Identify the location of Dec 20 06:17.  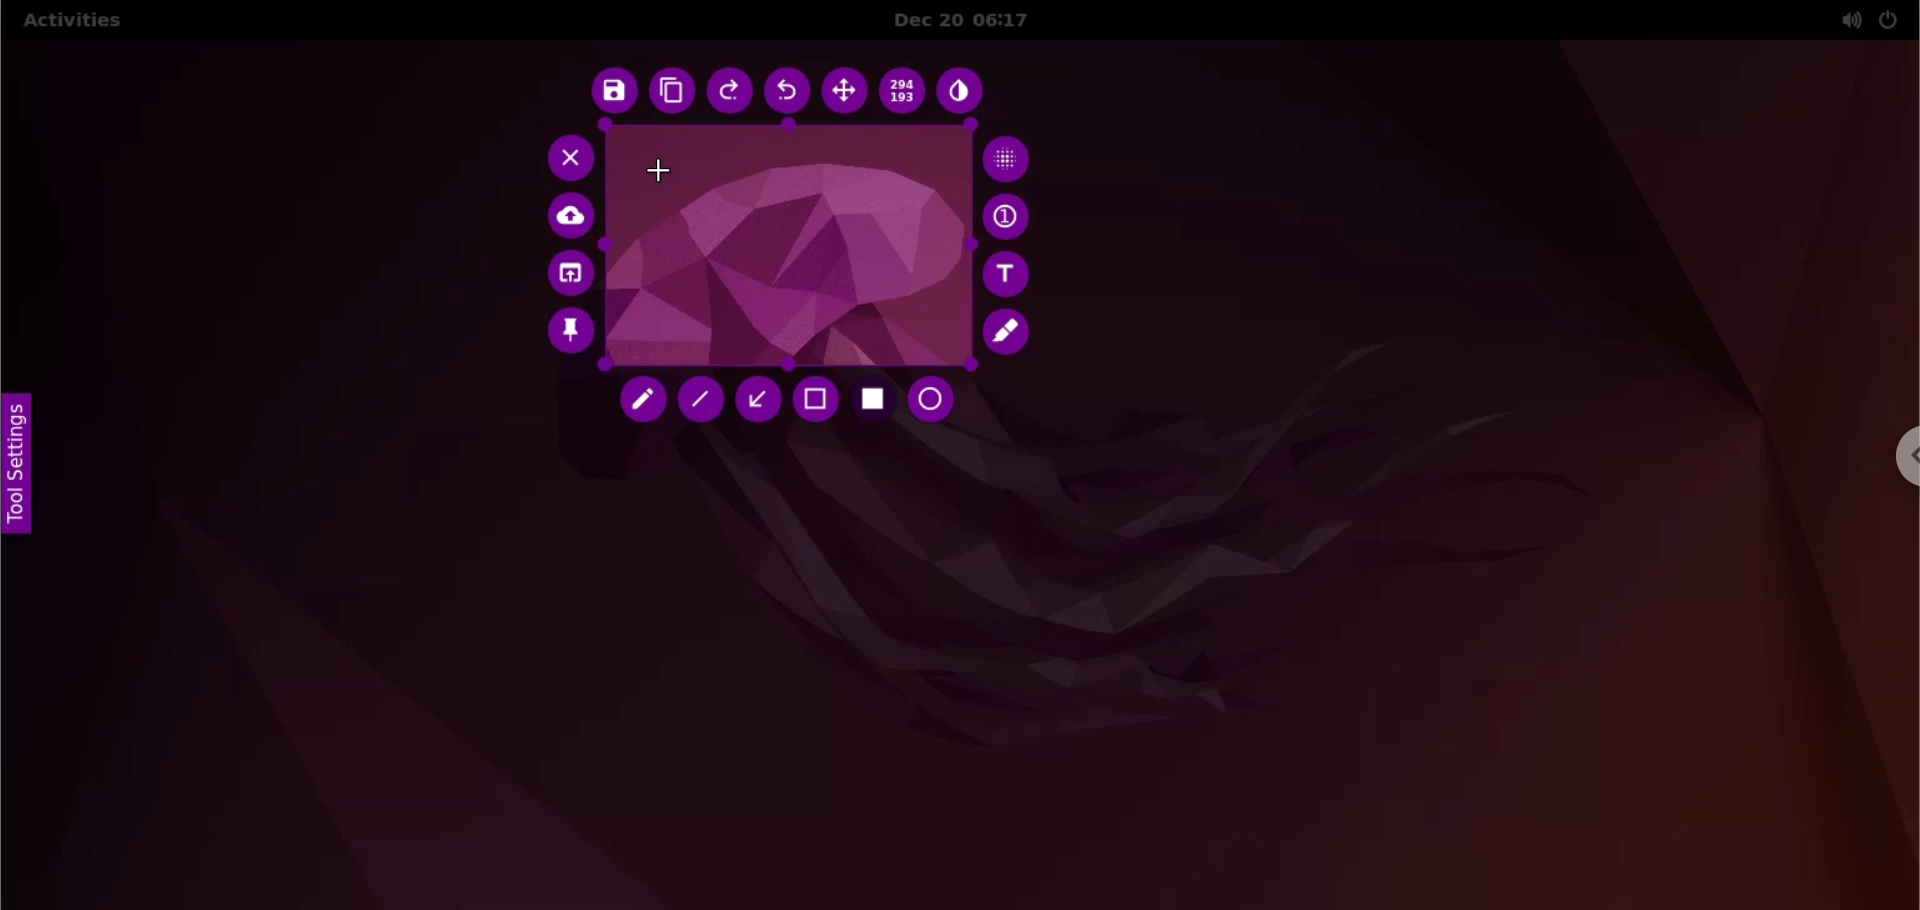
(976, 20).